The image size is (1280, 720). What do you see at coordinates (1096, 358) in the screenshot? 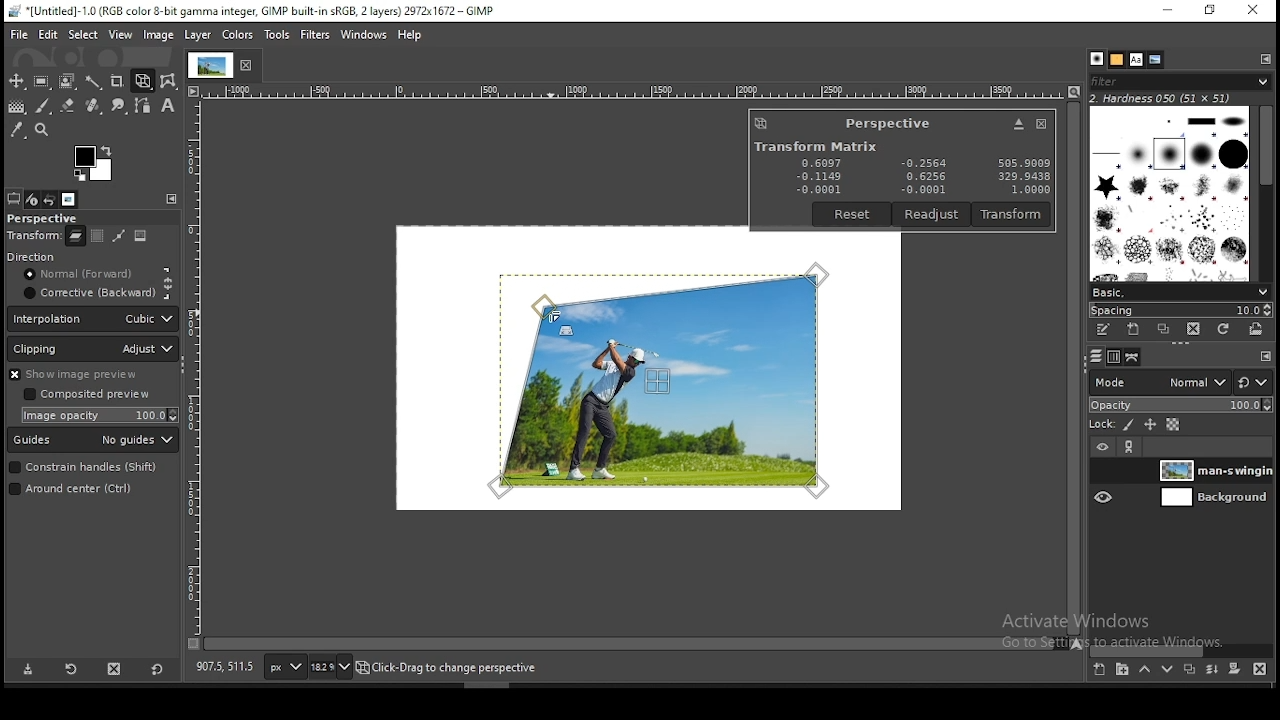
I see `layers` at bounding box center [1096, 358].